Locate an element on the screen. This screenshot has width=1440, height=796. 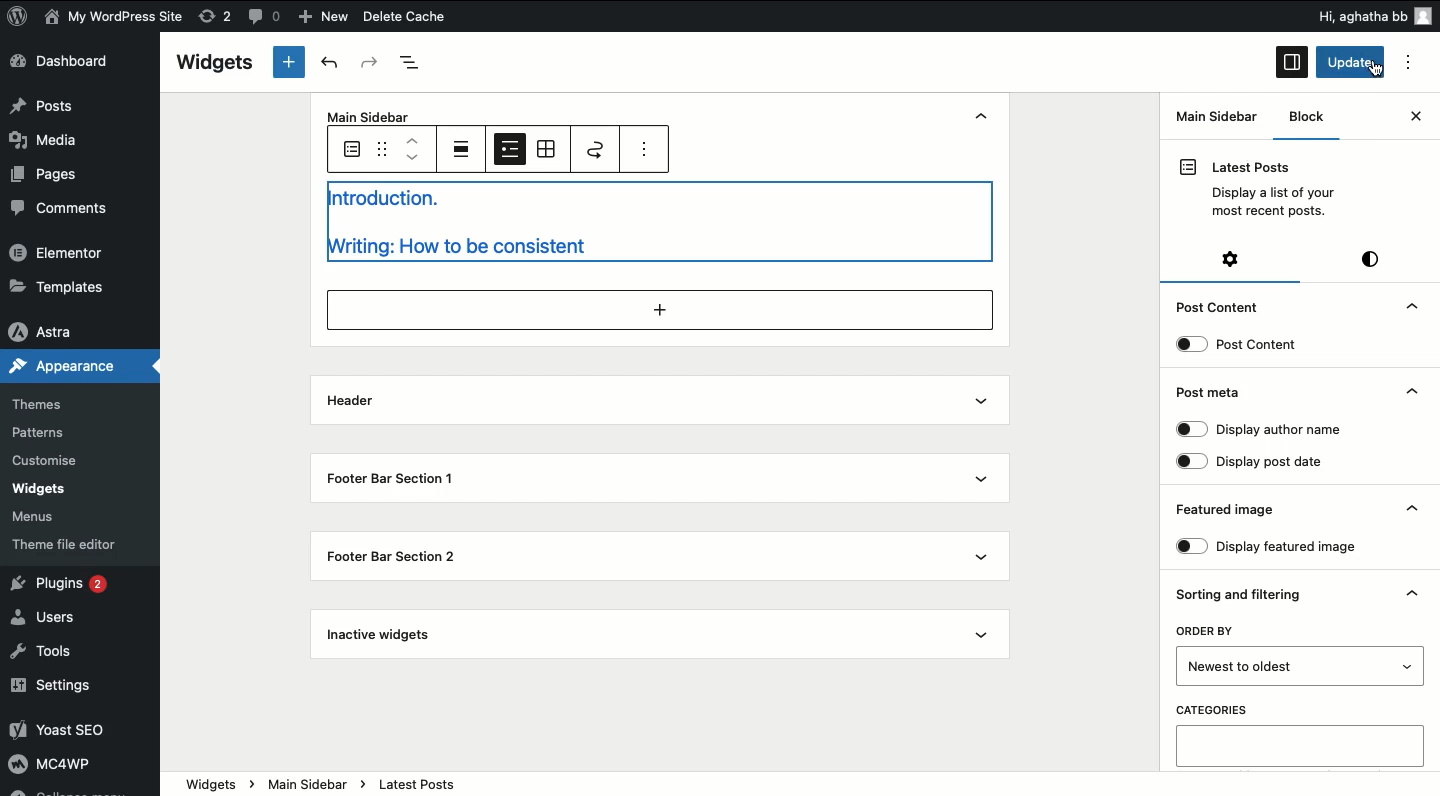
options is located at coordinates (648, 146).